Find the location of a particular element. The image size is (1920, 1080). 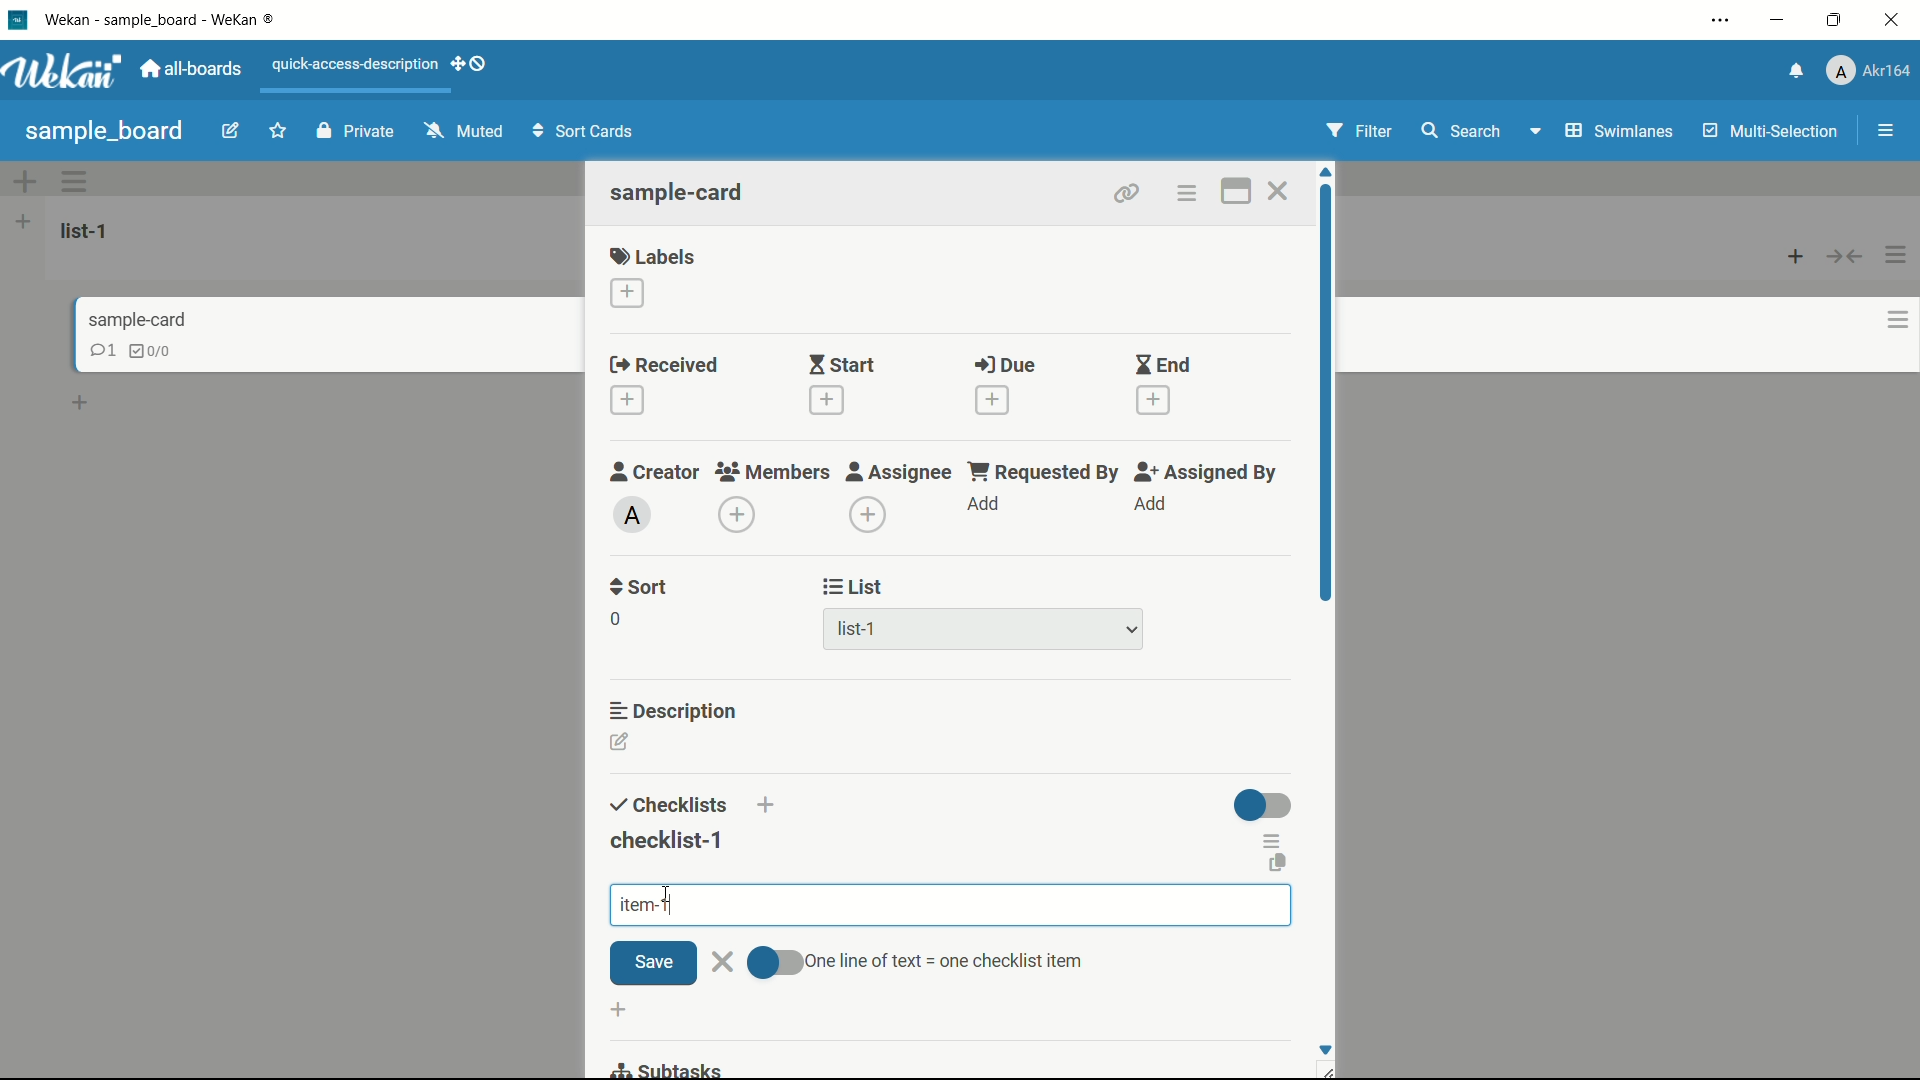

maximize card is located at coordinates (1235, 191).